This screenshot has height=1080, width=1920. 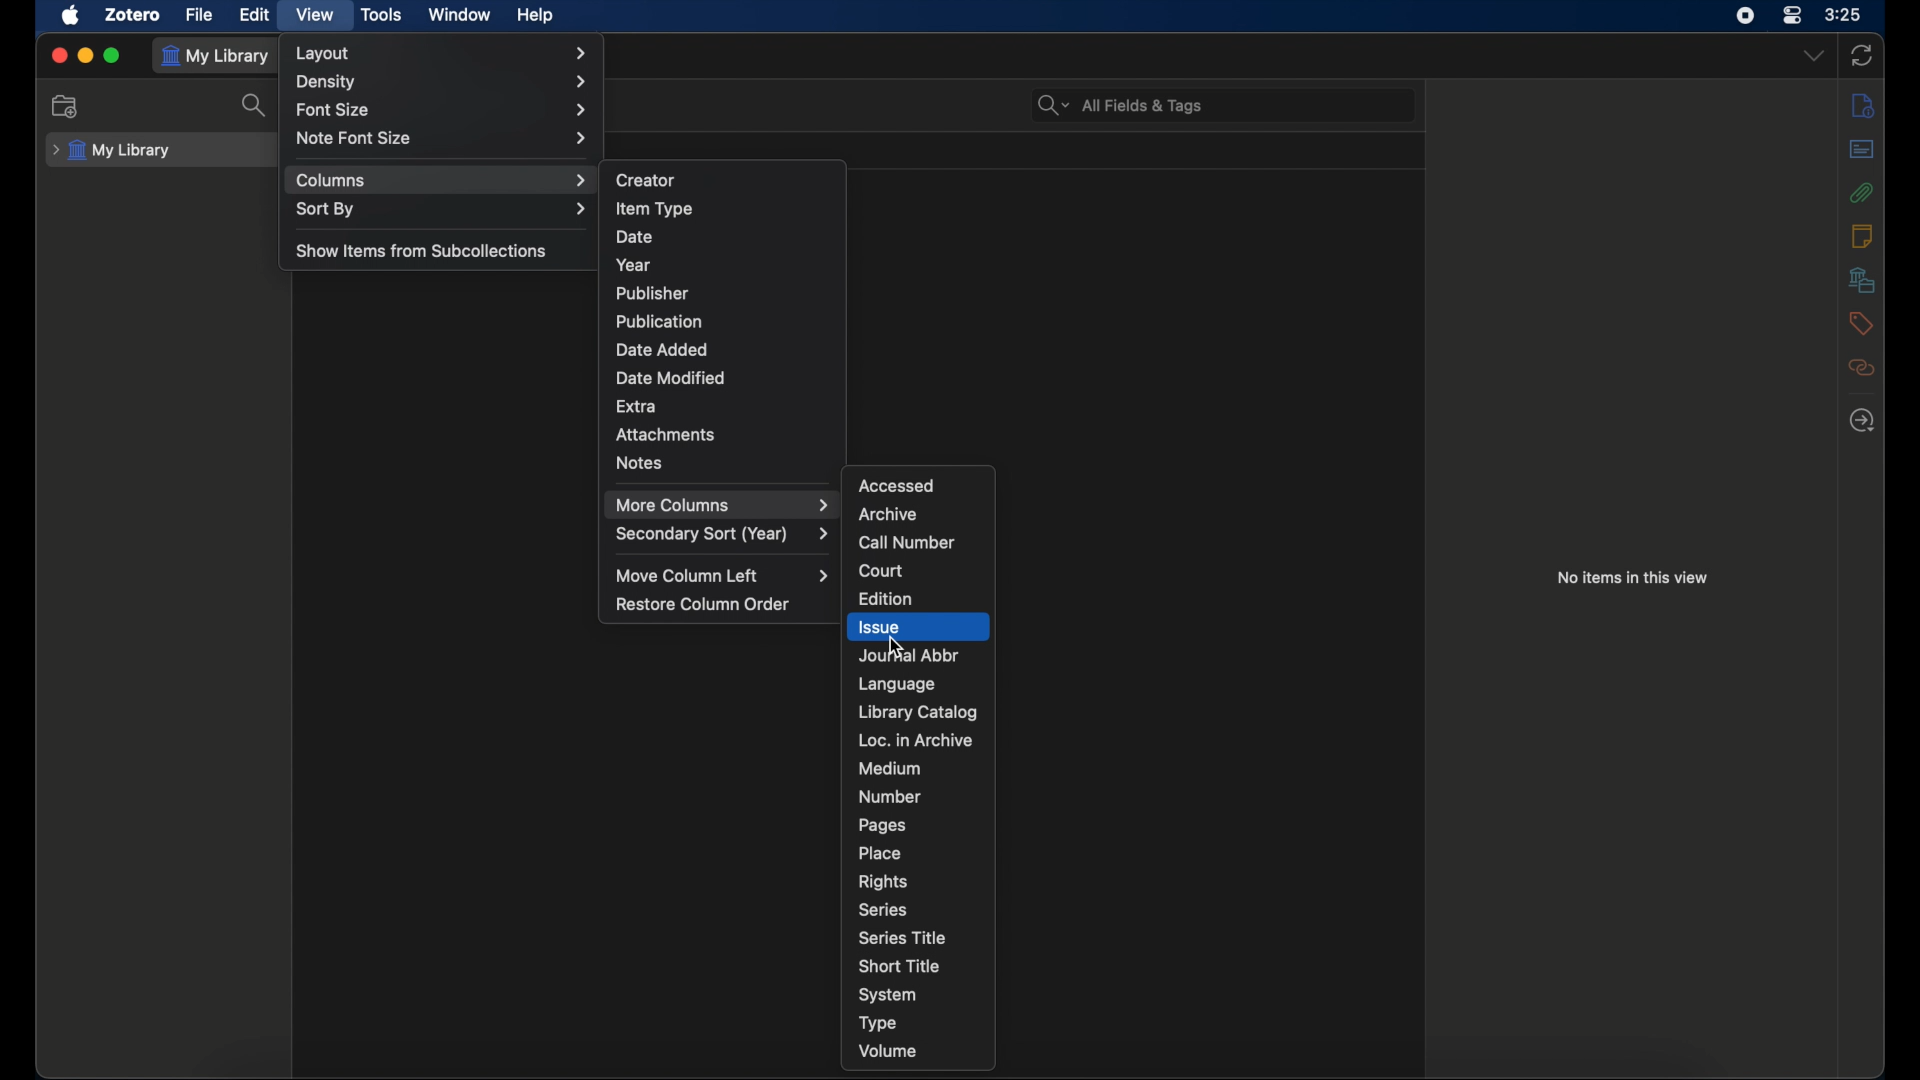 What do you see at coordinates (457, 13) in the screenshot?
I see `window` at bounding box center [457, 13].